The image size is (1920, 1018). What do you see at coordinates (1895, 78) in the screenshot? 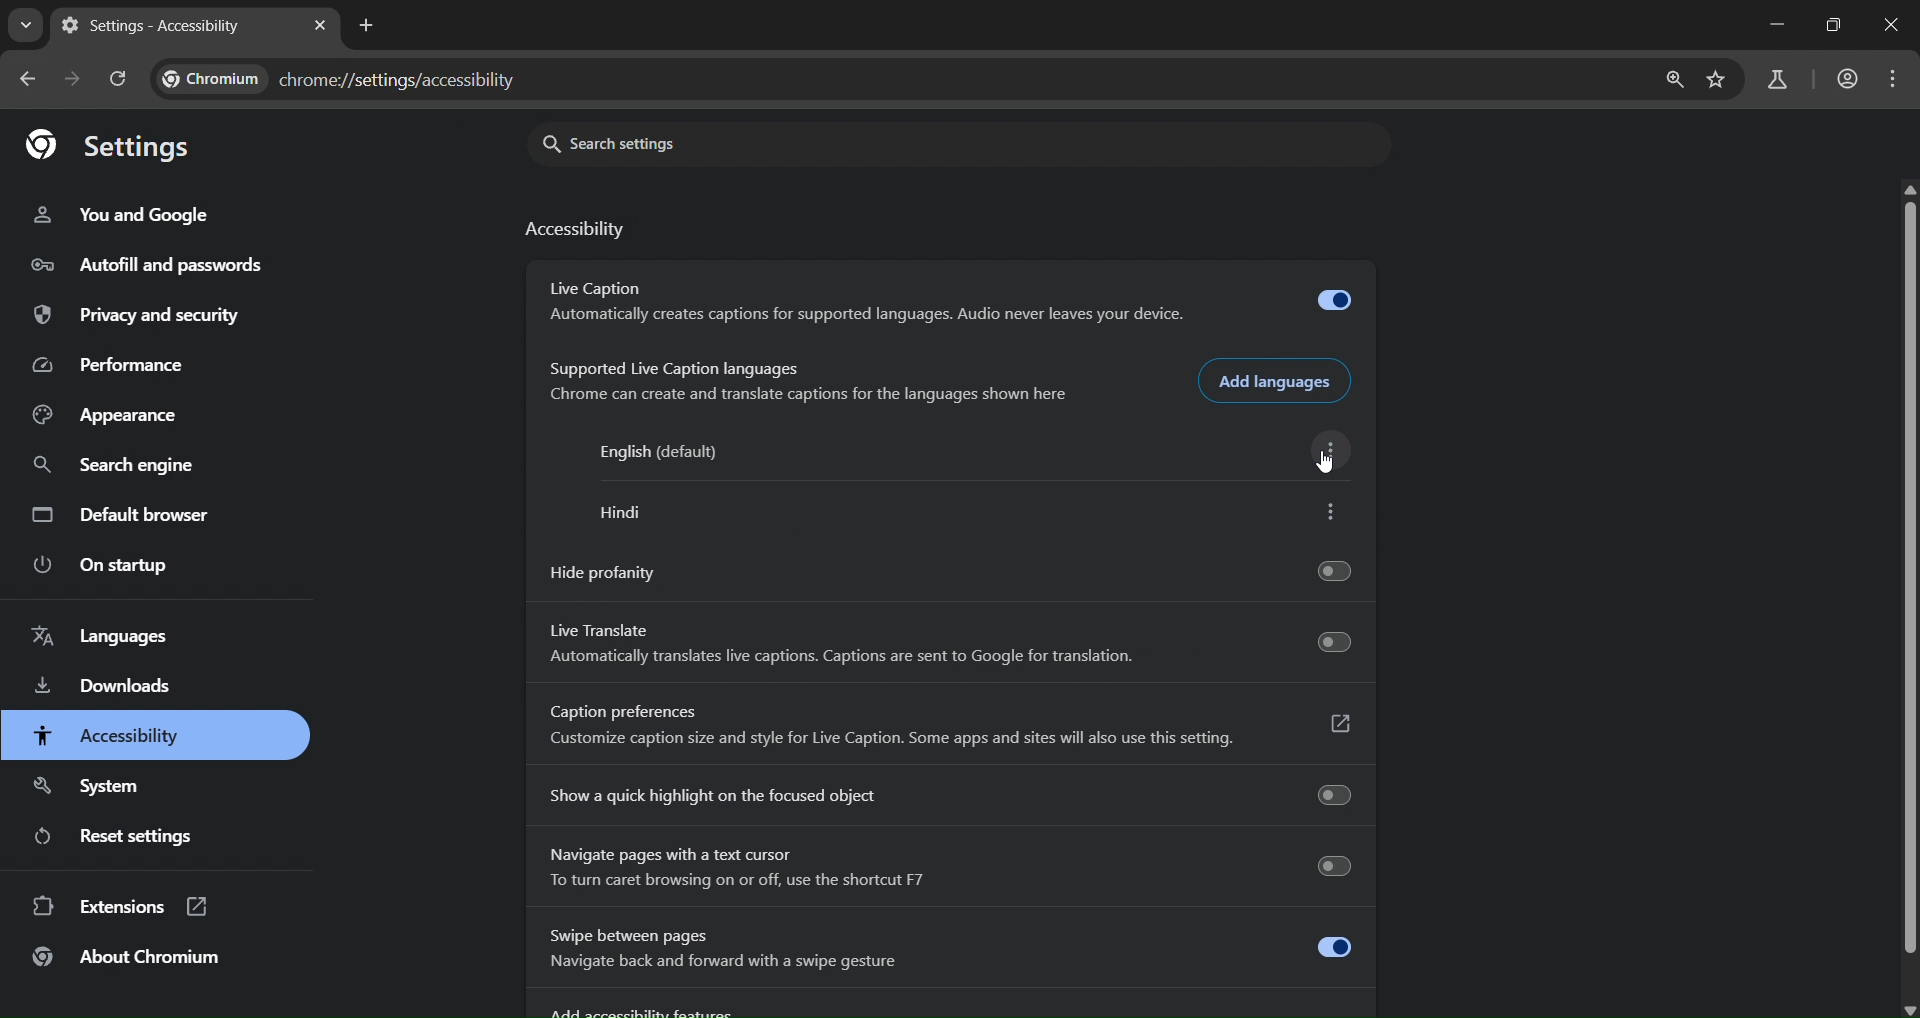
I see `menu` at bounding box center [1895, 78].